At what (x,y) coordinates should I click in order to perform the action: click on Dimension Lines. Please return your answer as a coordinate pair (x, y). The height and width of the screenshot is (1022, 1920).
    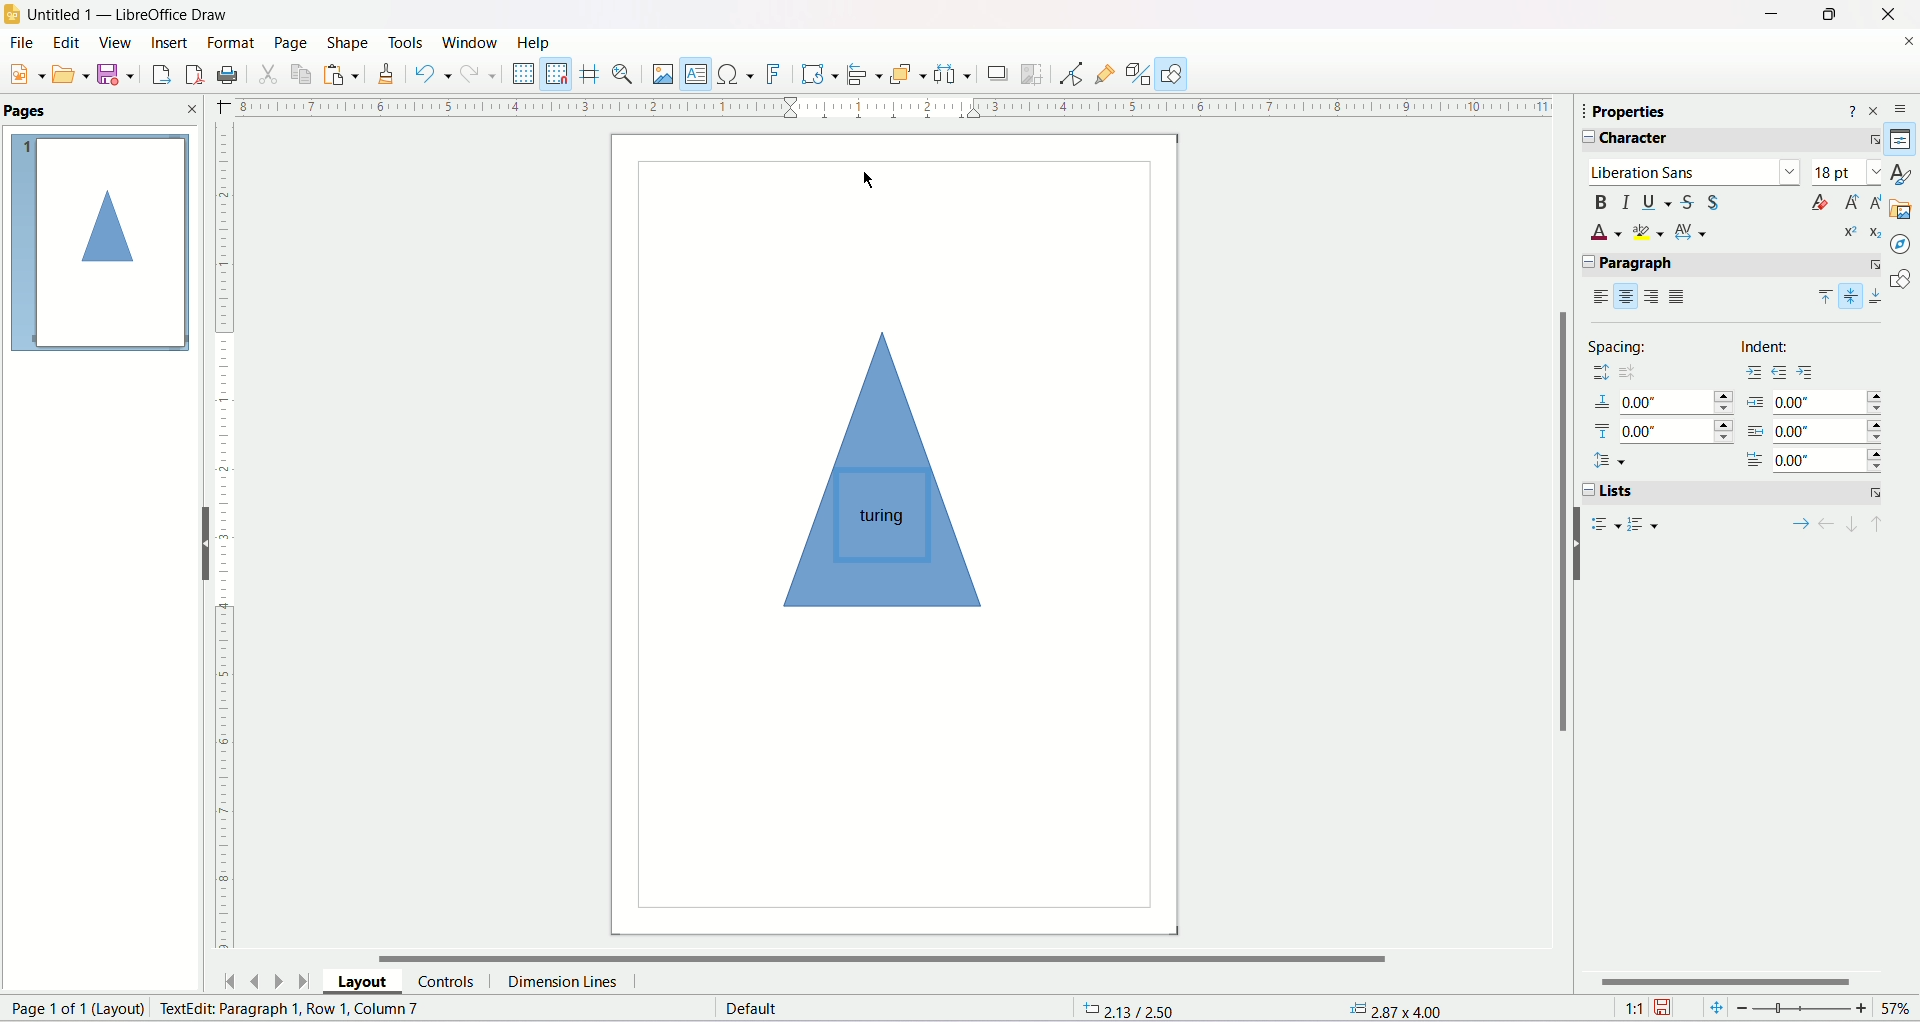
    Looking at the image, I should click on (571, 983).